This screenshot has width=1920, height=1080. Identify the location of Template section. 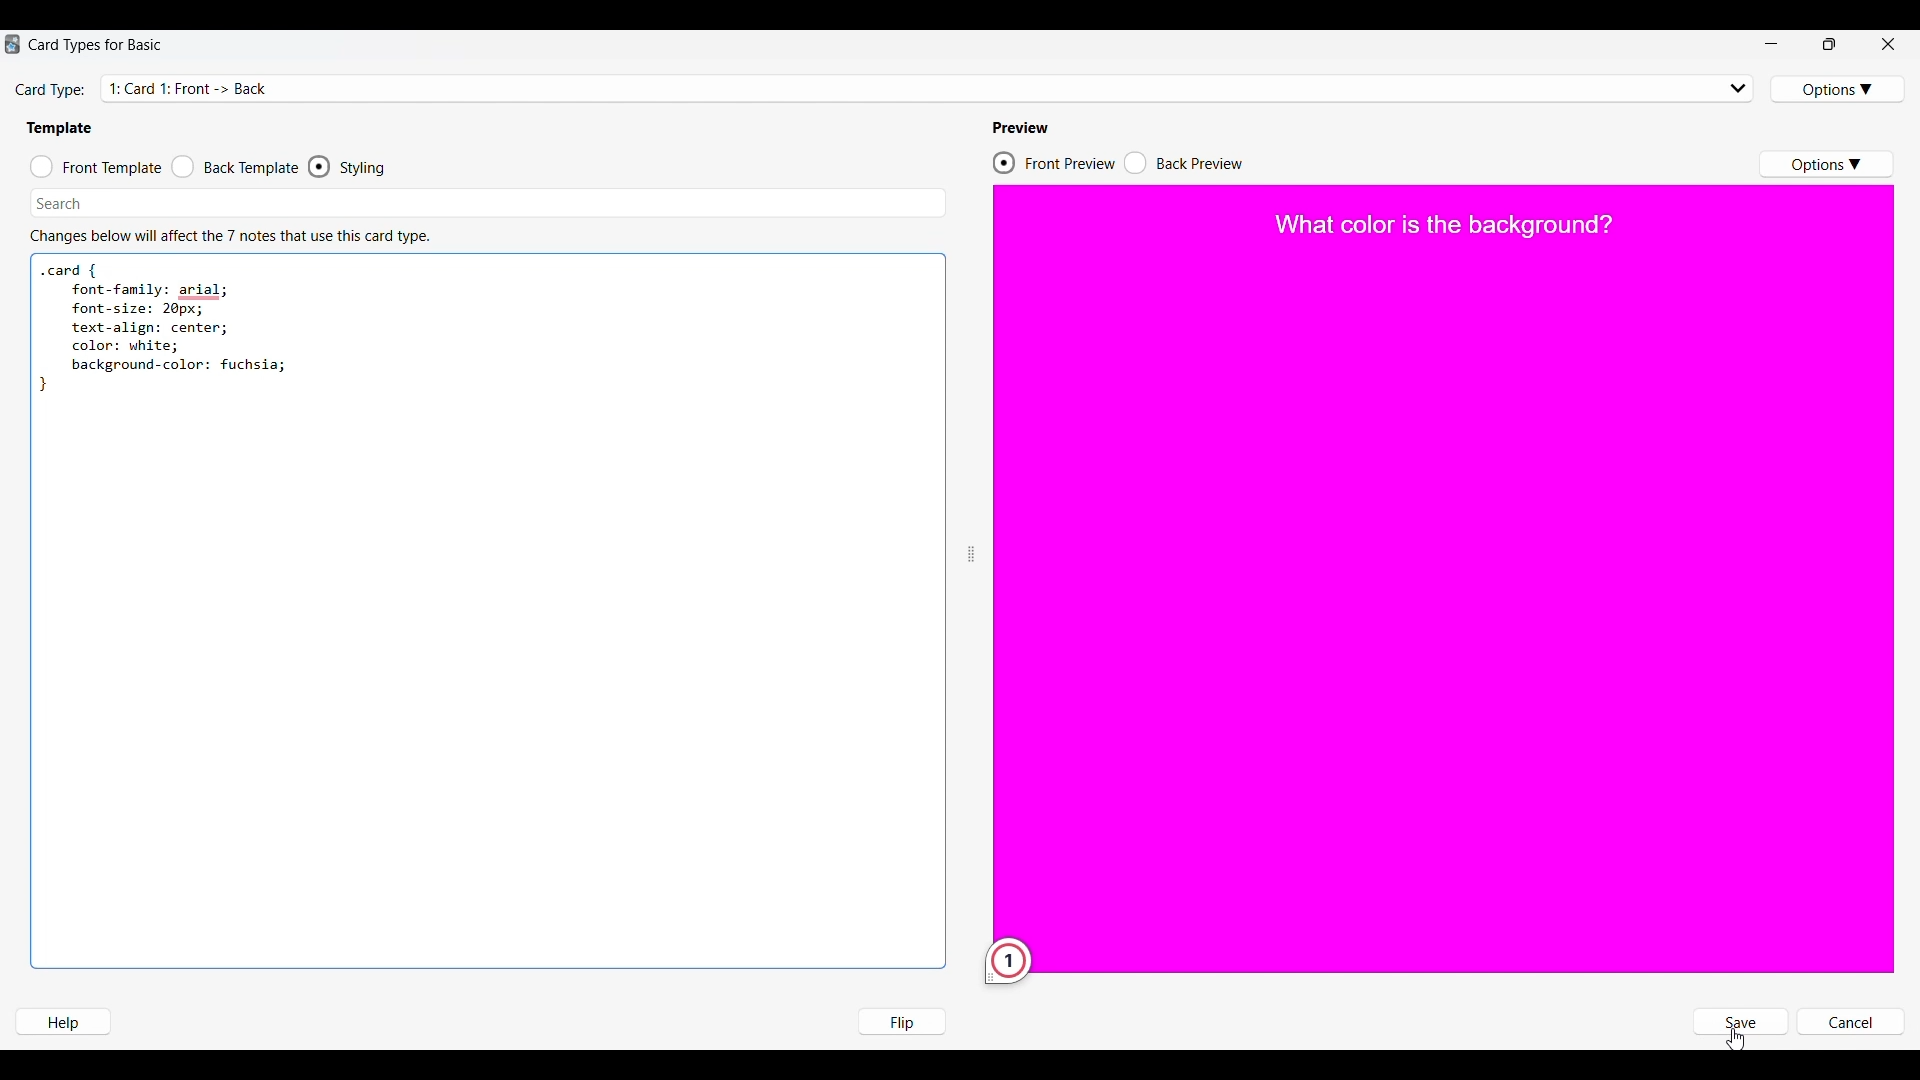
(59, 128).